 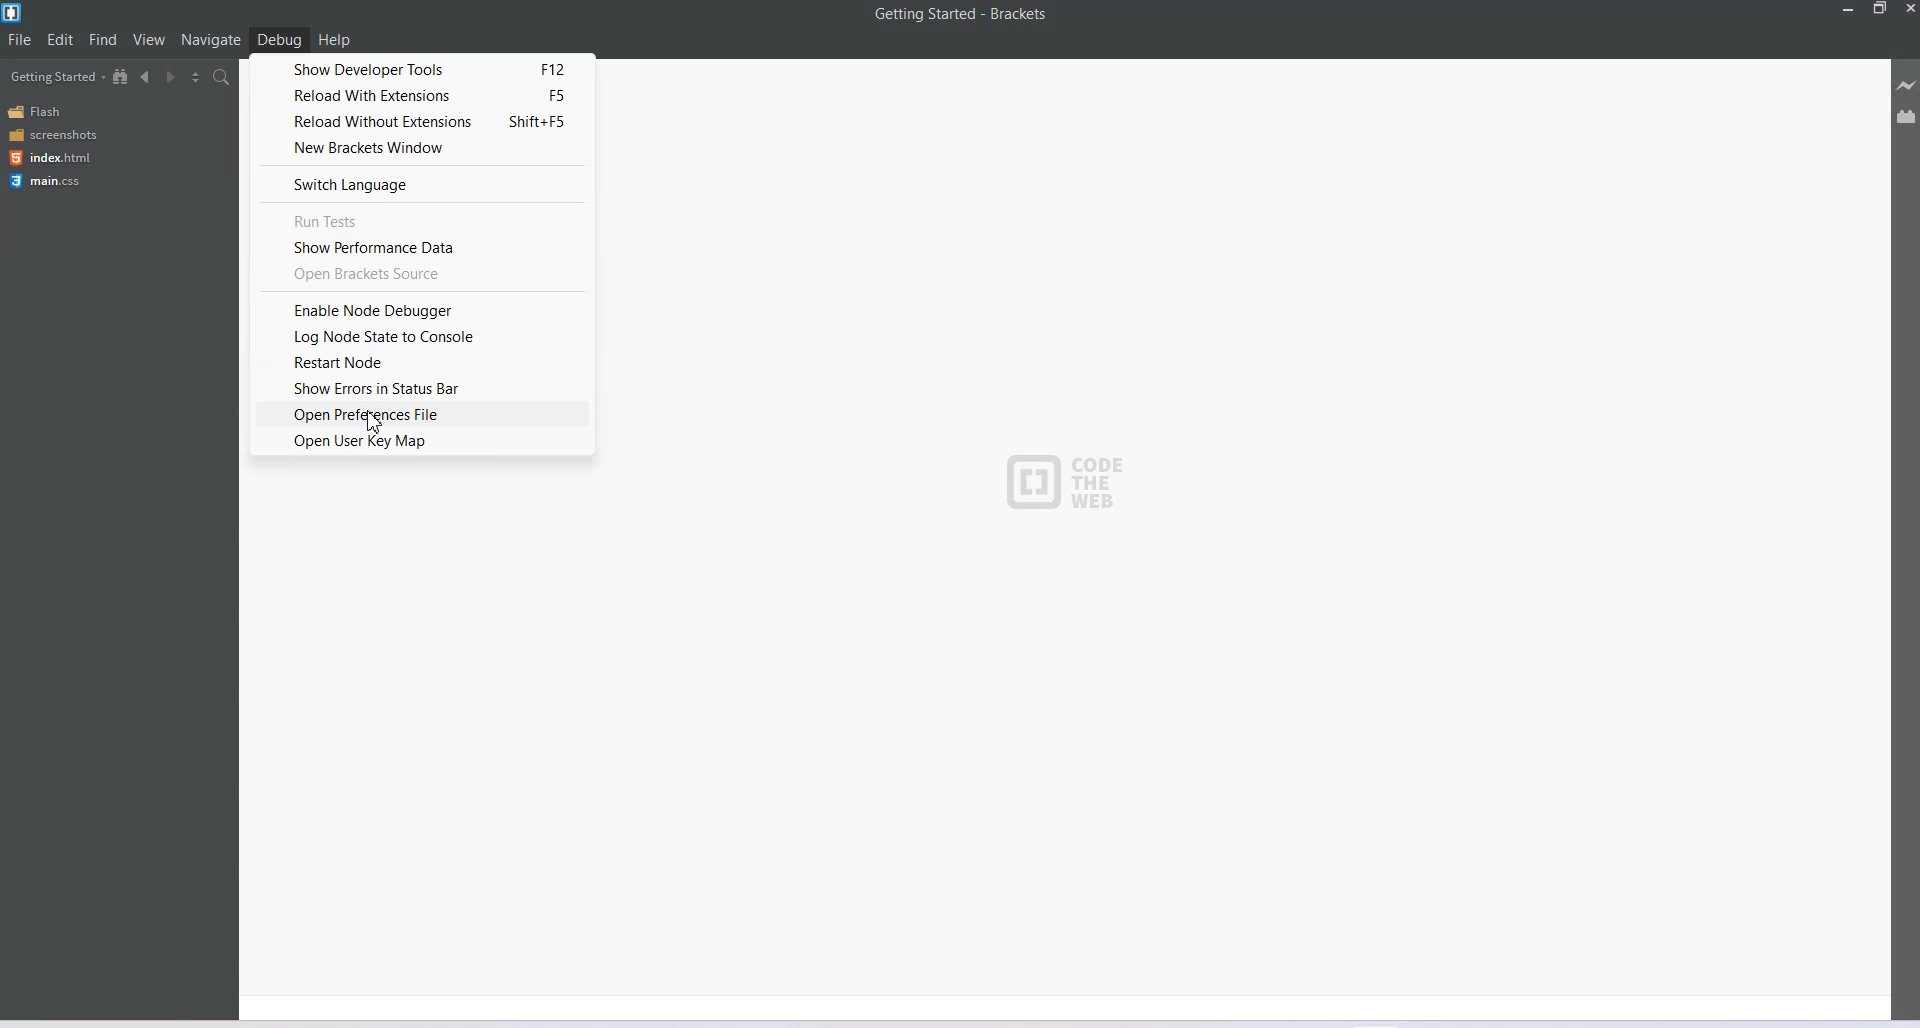 What do you see at coordinates (424, 67) in the screenshot?
I see `Show Developer Tools F12` at bounding box center [424, 67].